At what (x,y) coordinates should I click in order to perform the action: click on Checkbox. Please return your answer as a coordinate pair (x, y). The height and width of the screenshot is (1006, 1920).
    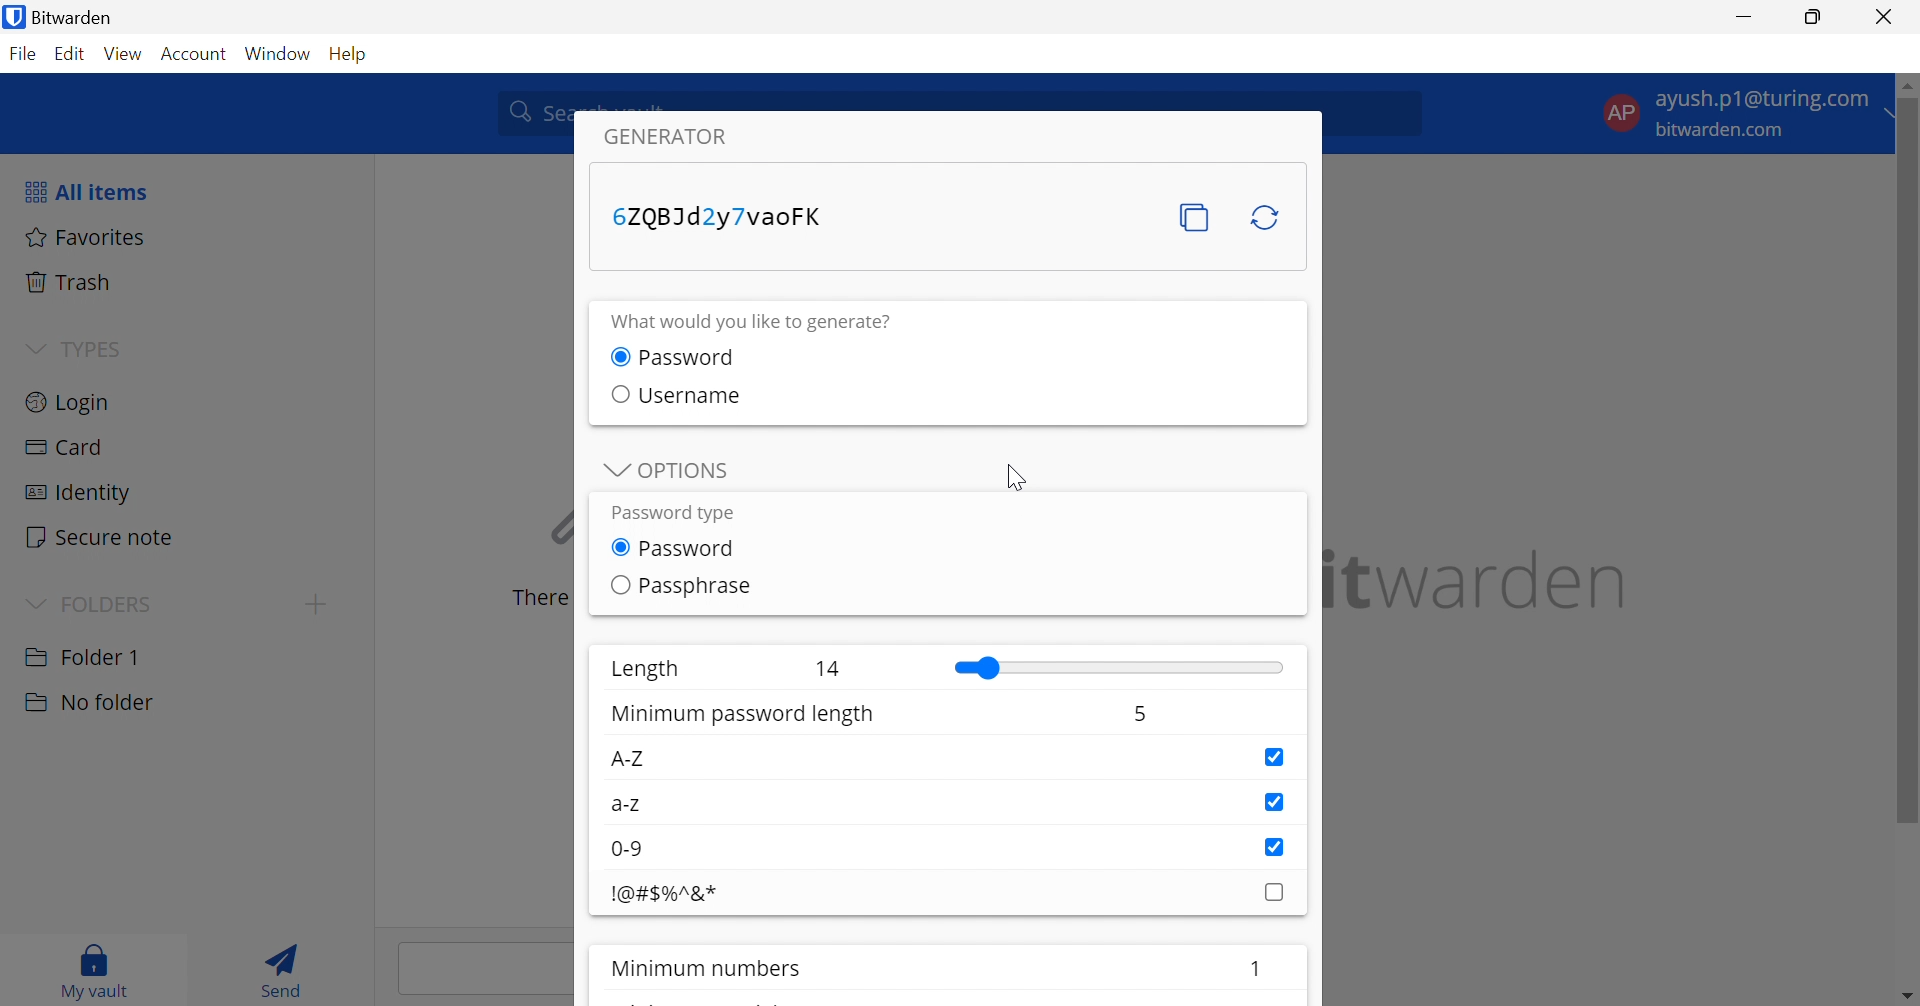
    Looking at the image, I should click on (1274, 846).